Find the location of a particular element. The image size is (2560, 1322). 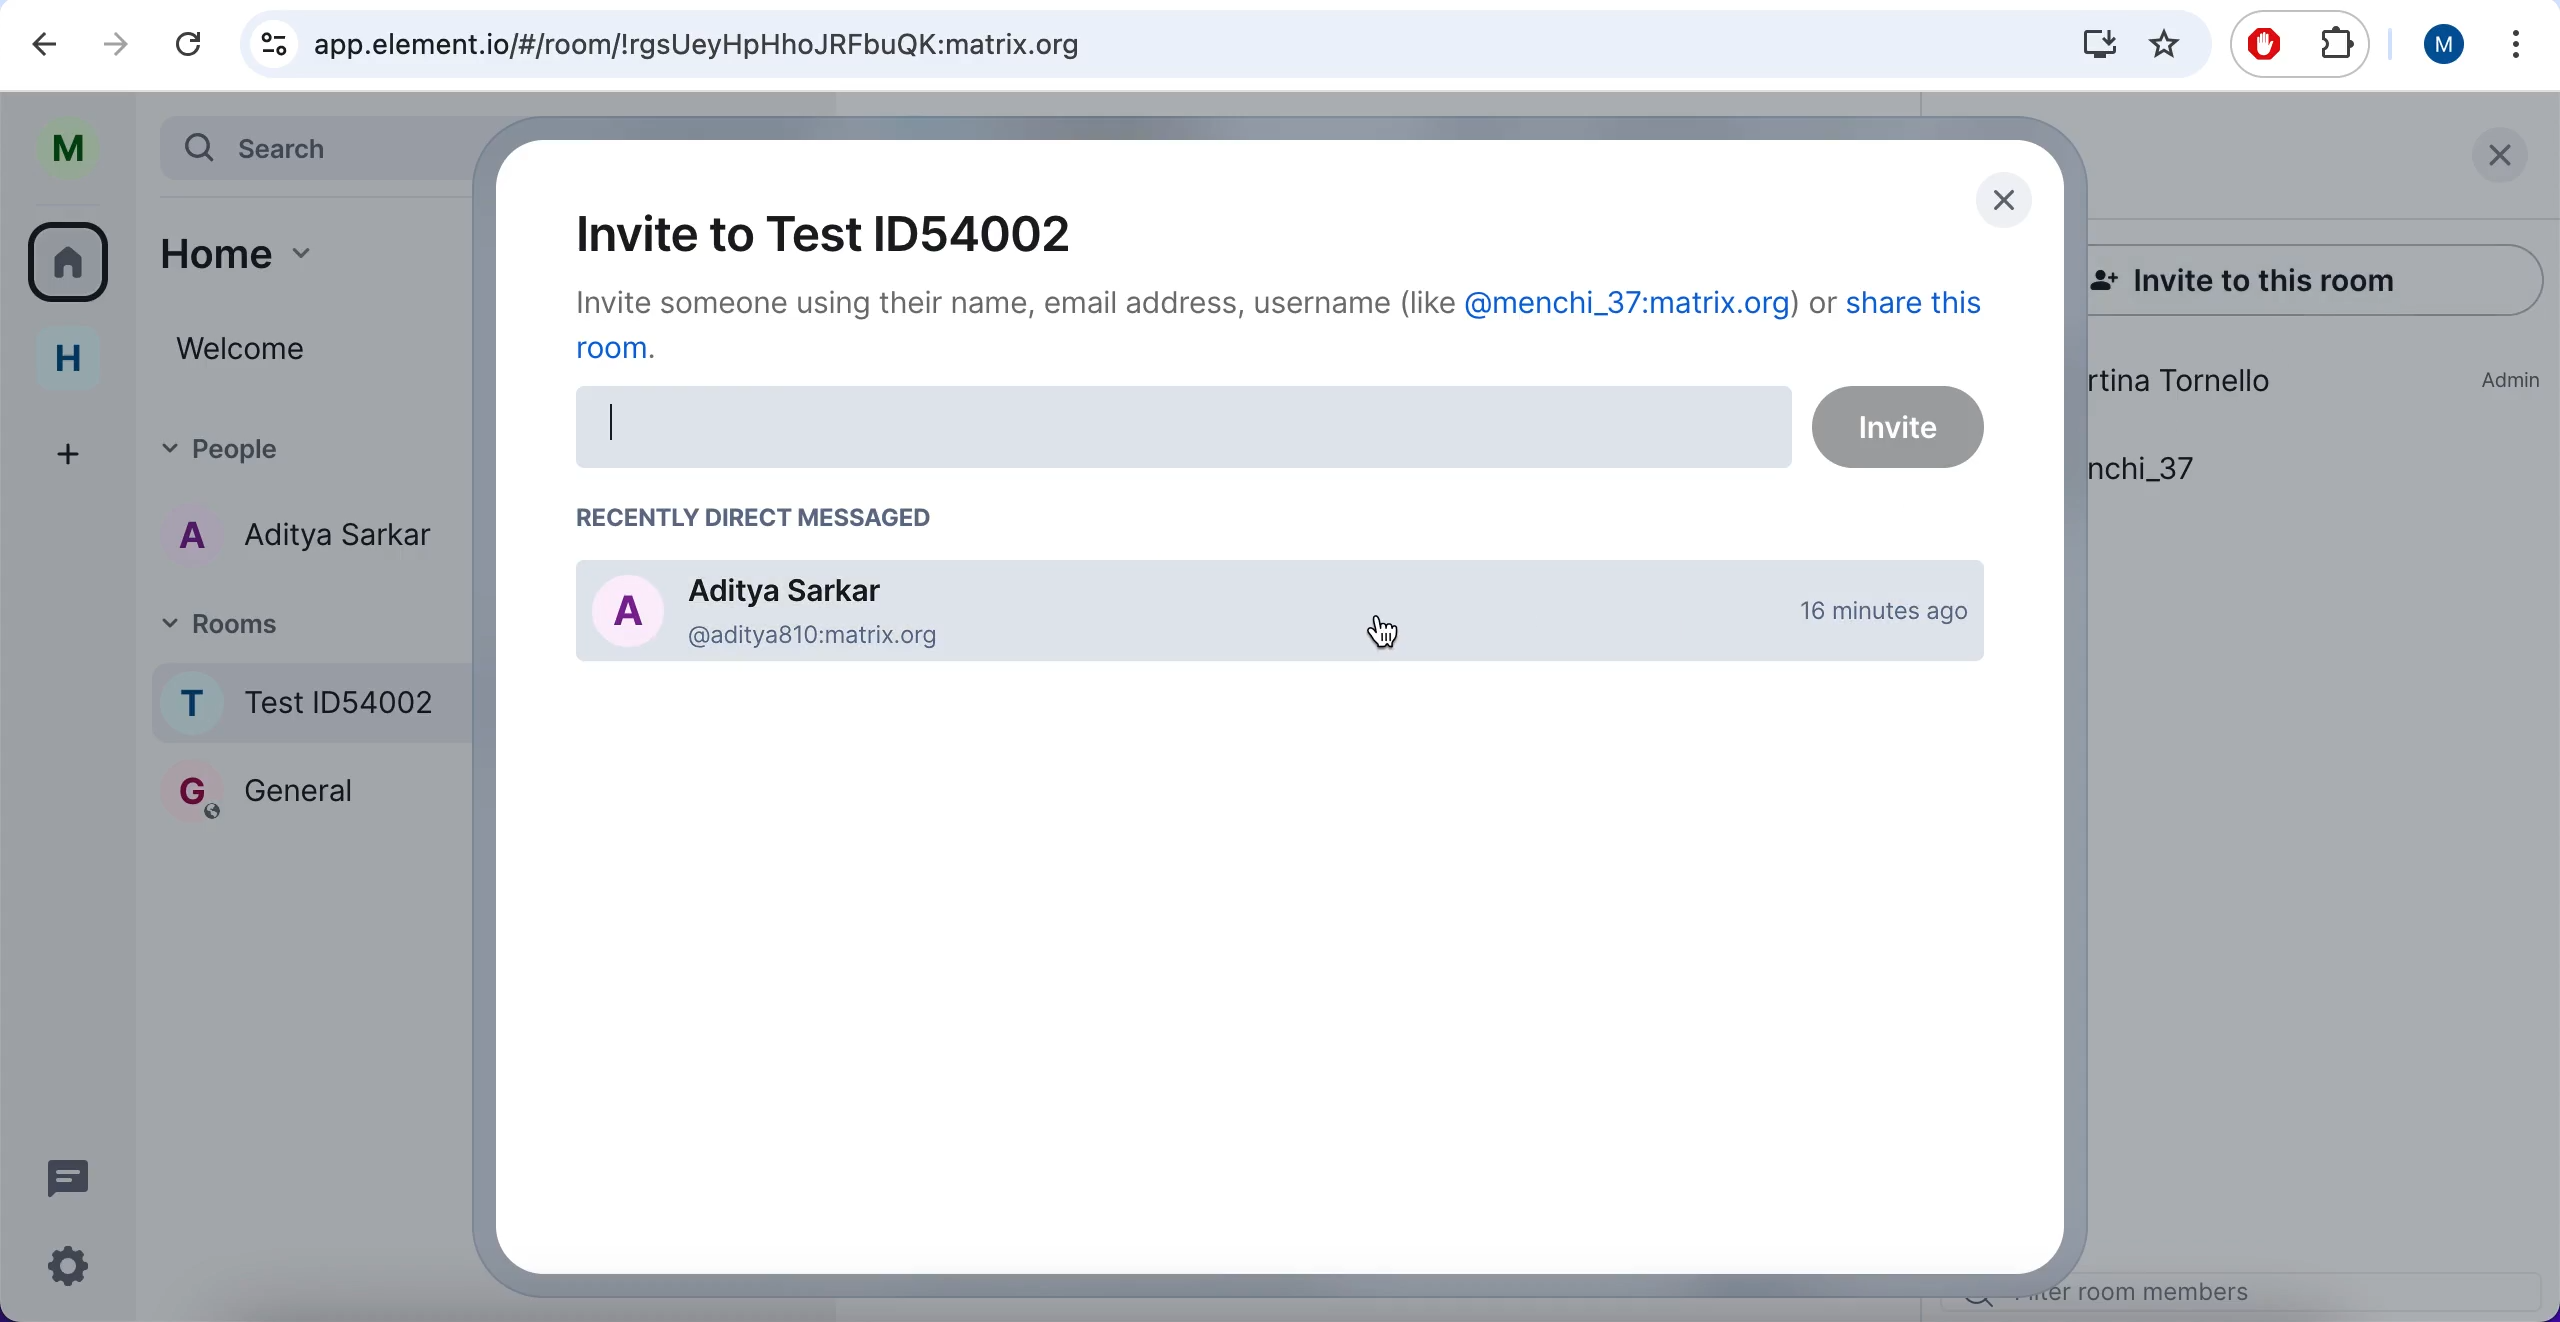

reload current page is located at coordinates (187, 47).